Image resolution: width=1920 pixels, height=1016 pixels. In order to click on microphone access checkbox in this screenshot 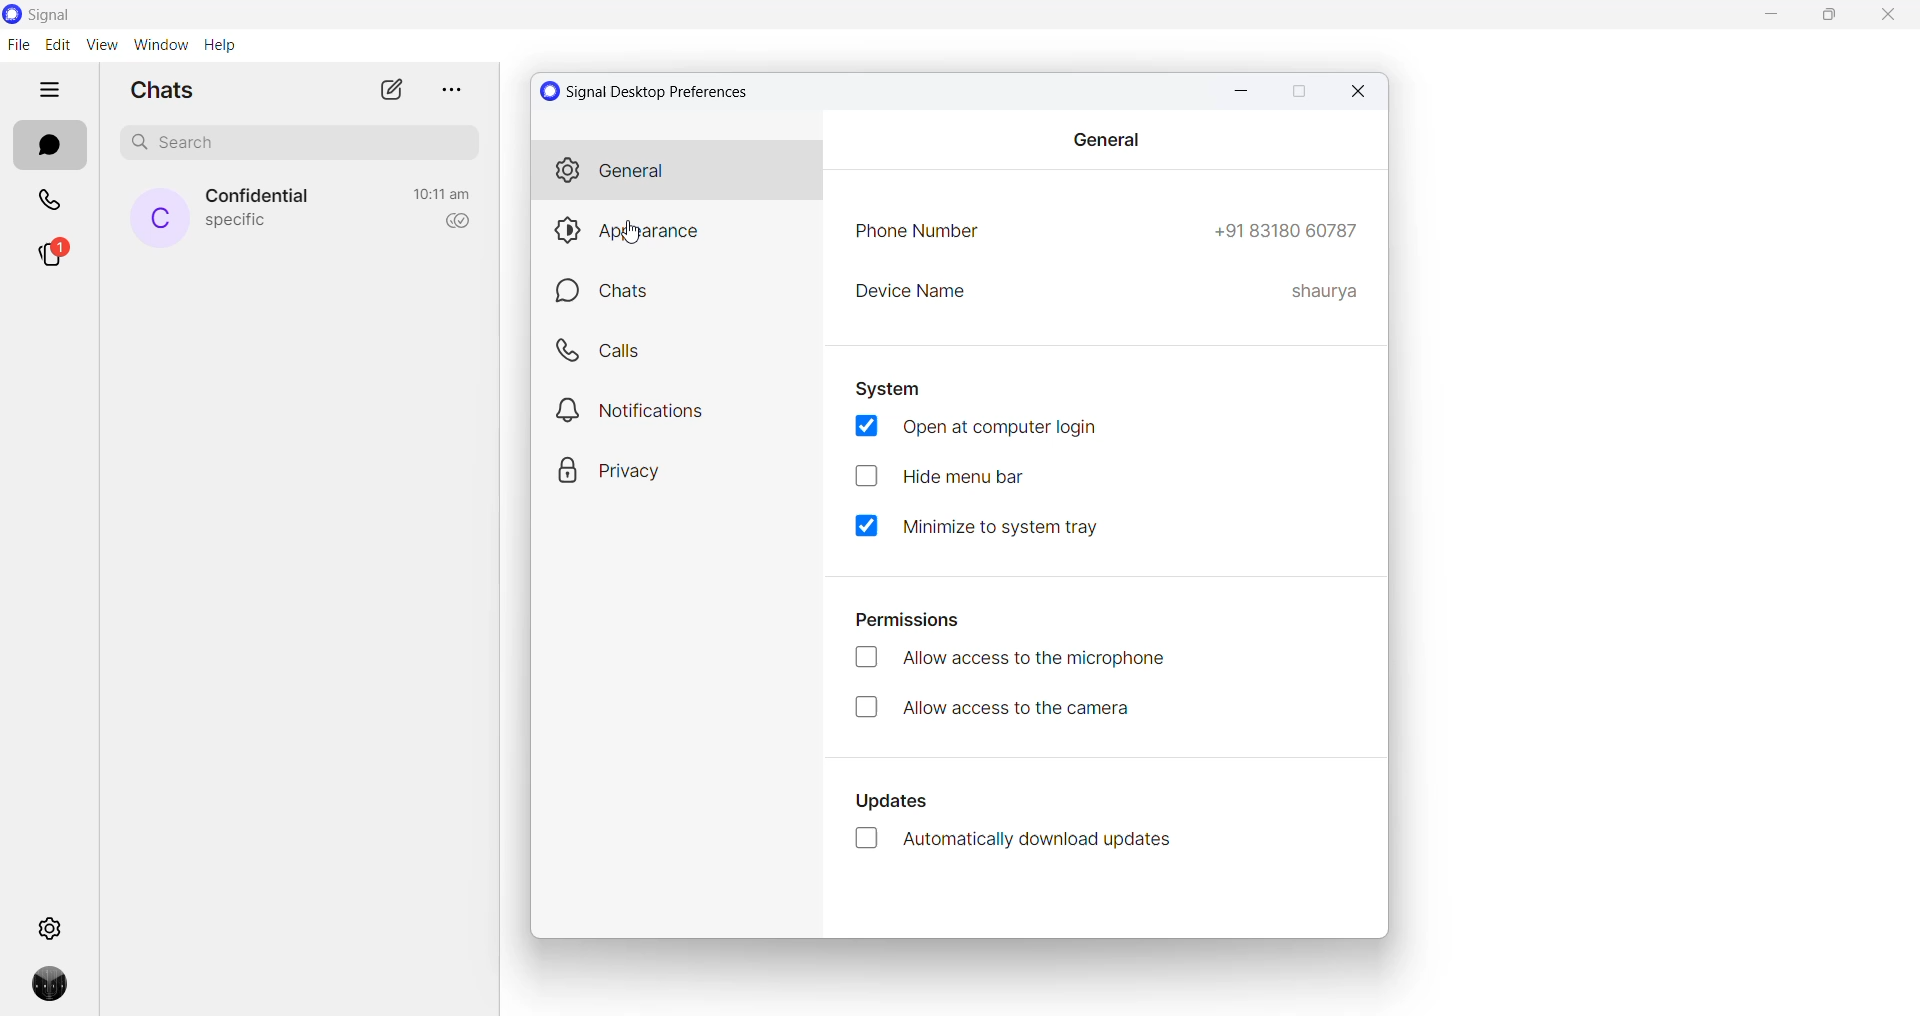, I will do `click(1015, 663)`.